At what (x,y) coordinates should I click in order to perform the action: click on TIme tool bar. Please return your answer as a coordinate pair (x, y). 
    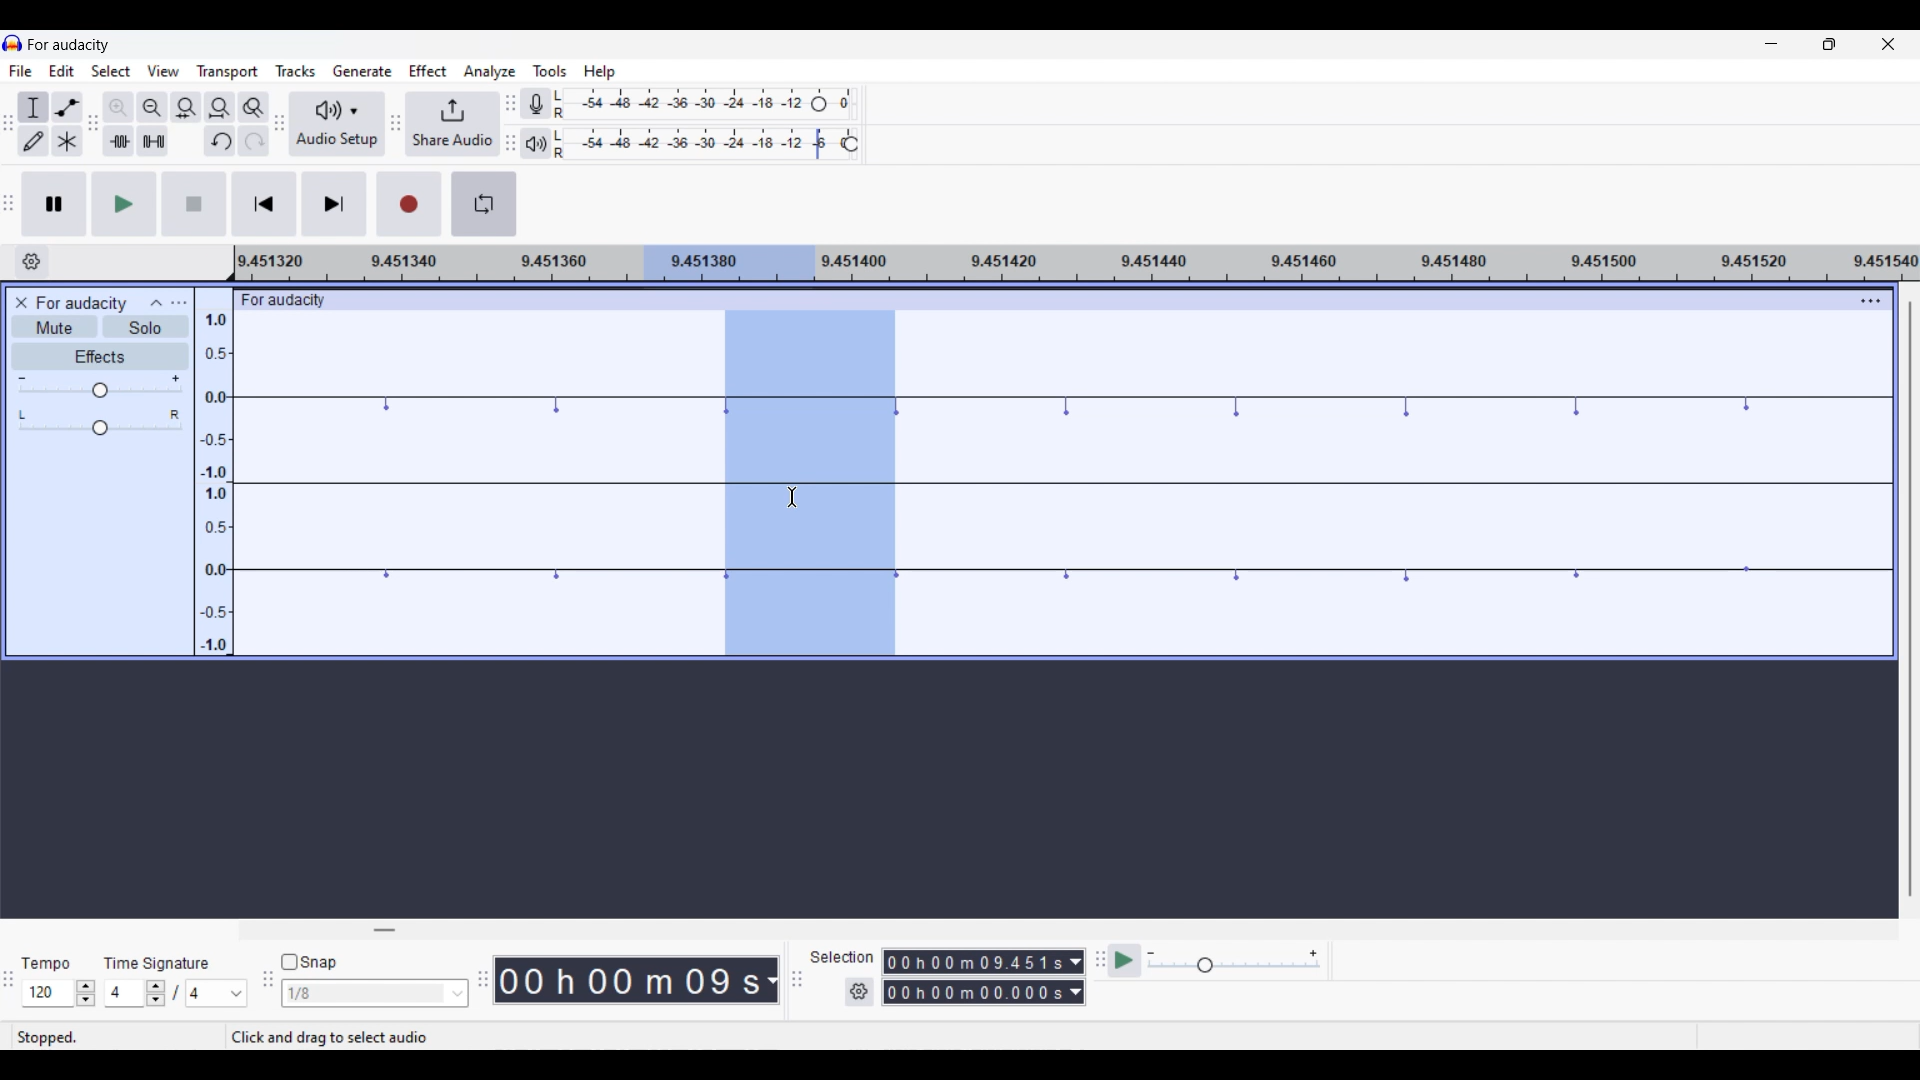
    Looking at the image, I should click on (483, 977).